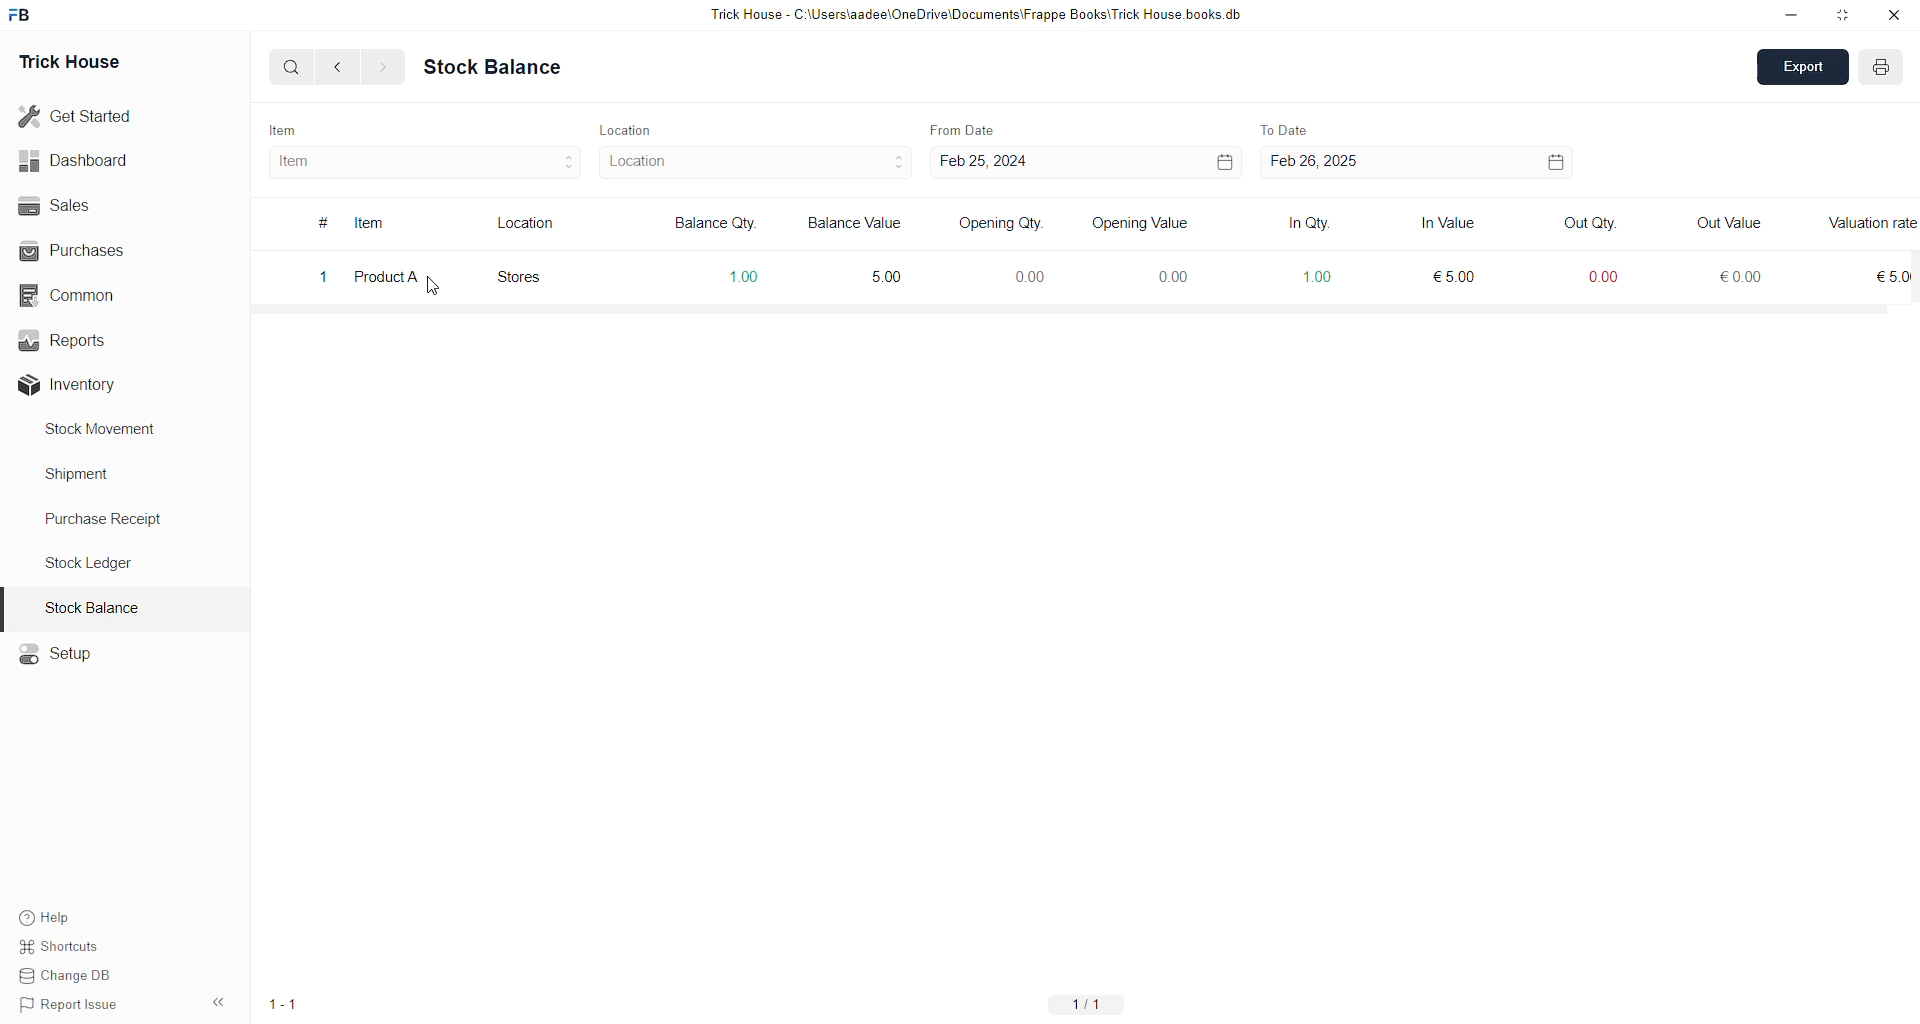  Describe the element at coordinates (64, 347) in the screenshot. I see `Reports` at that location.